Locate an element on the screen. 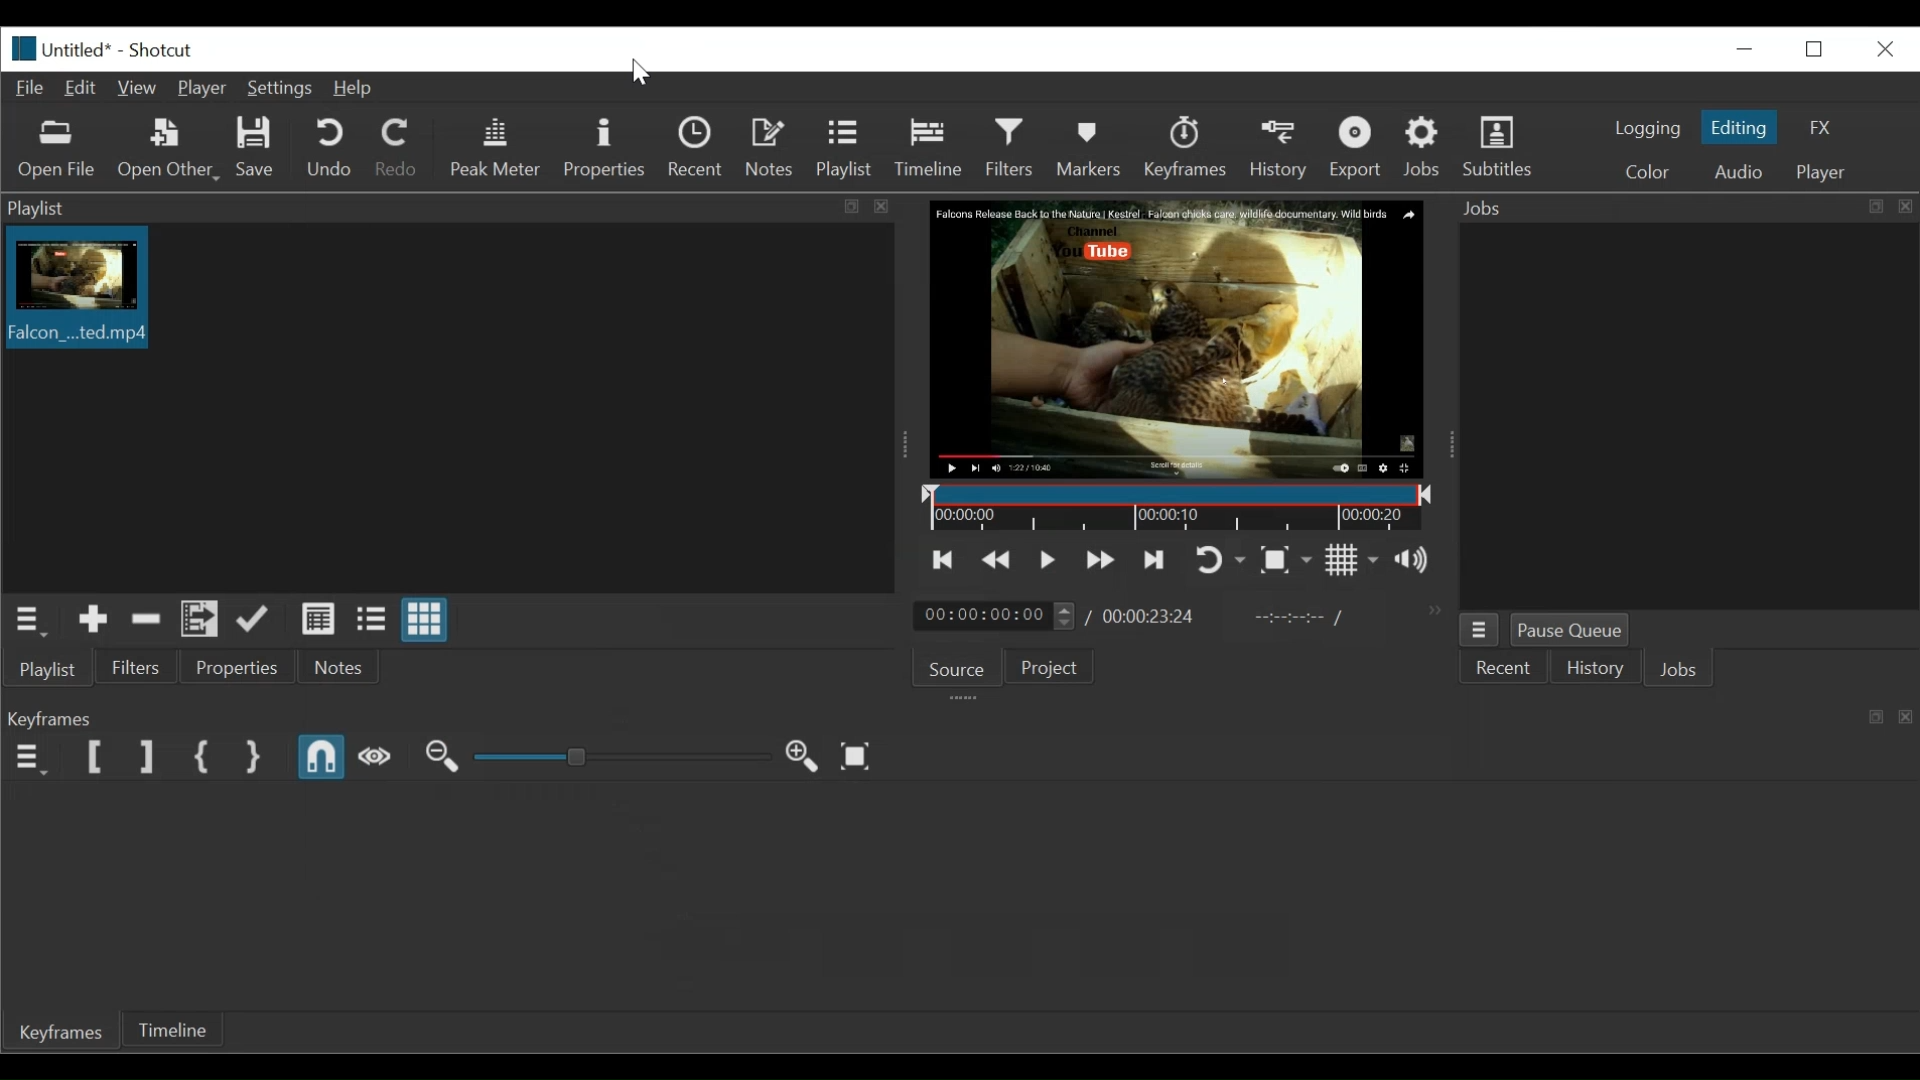  Toggle grid display on the player is located at coordinates (1353, 560).